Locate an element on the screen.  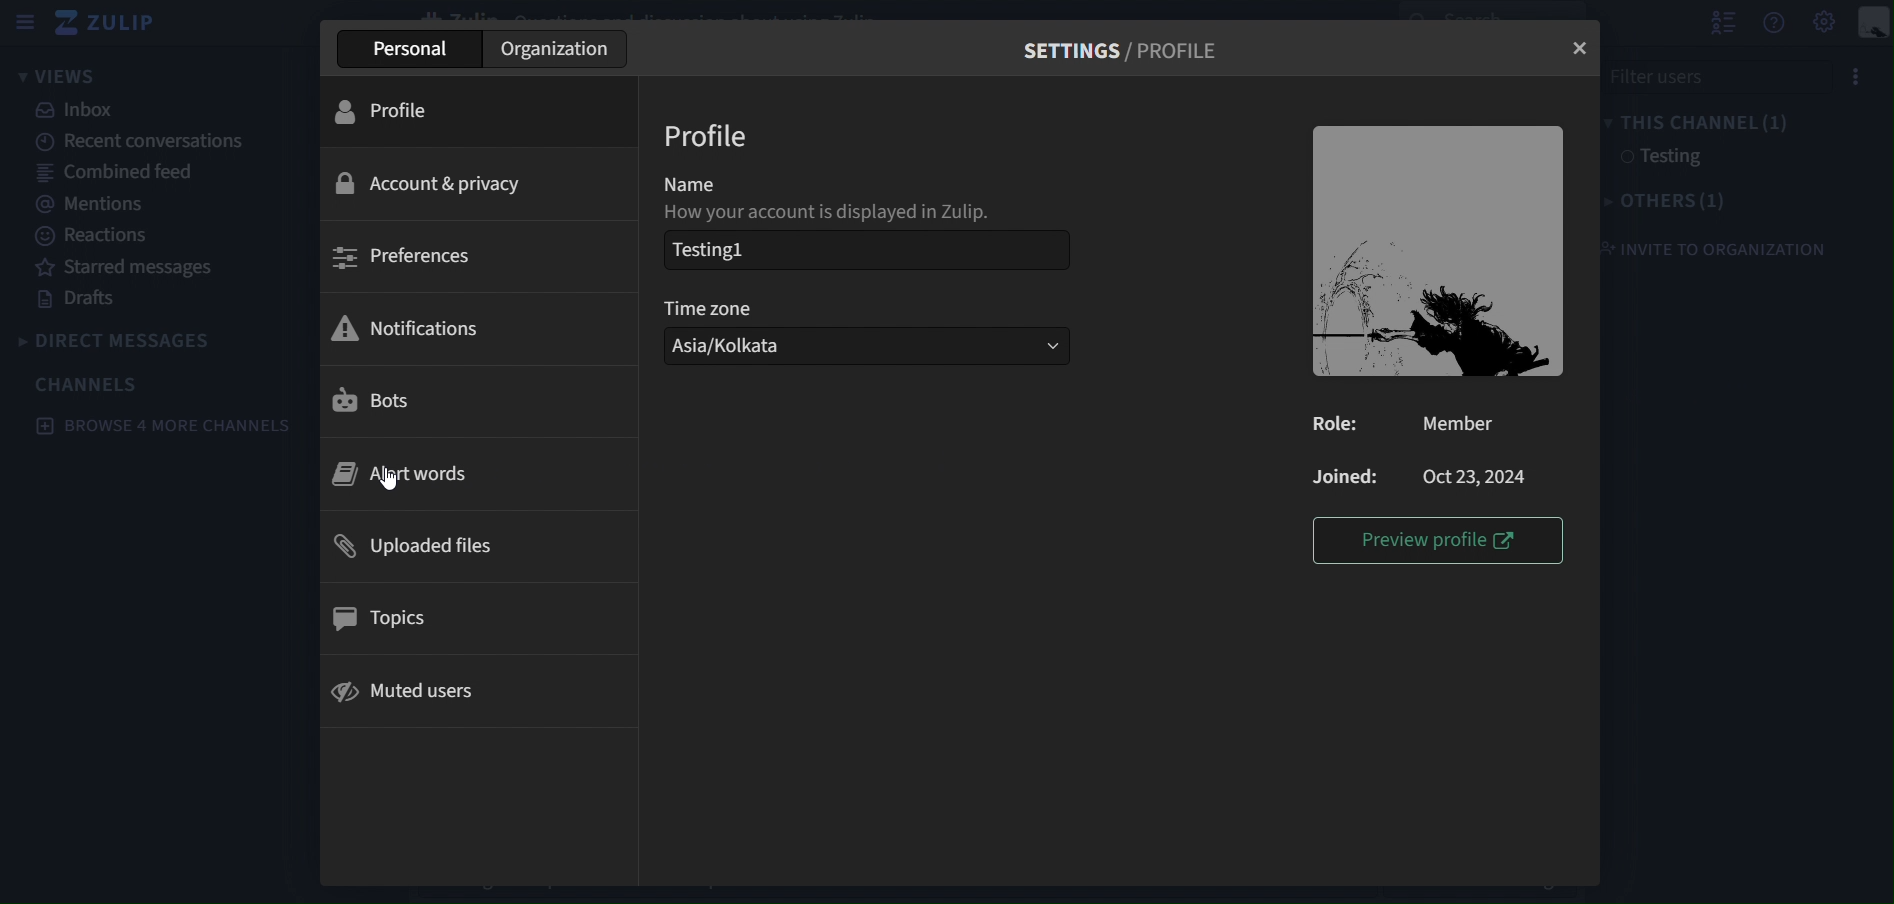
preview profile is located at coordinates (1437, 541).